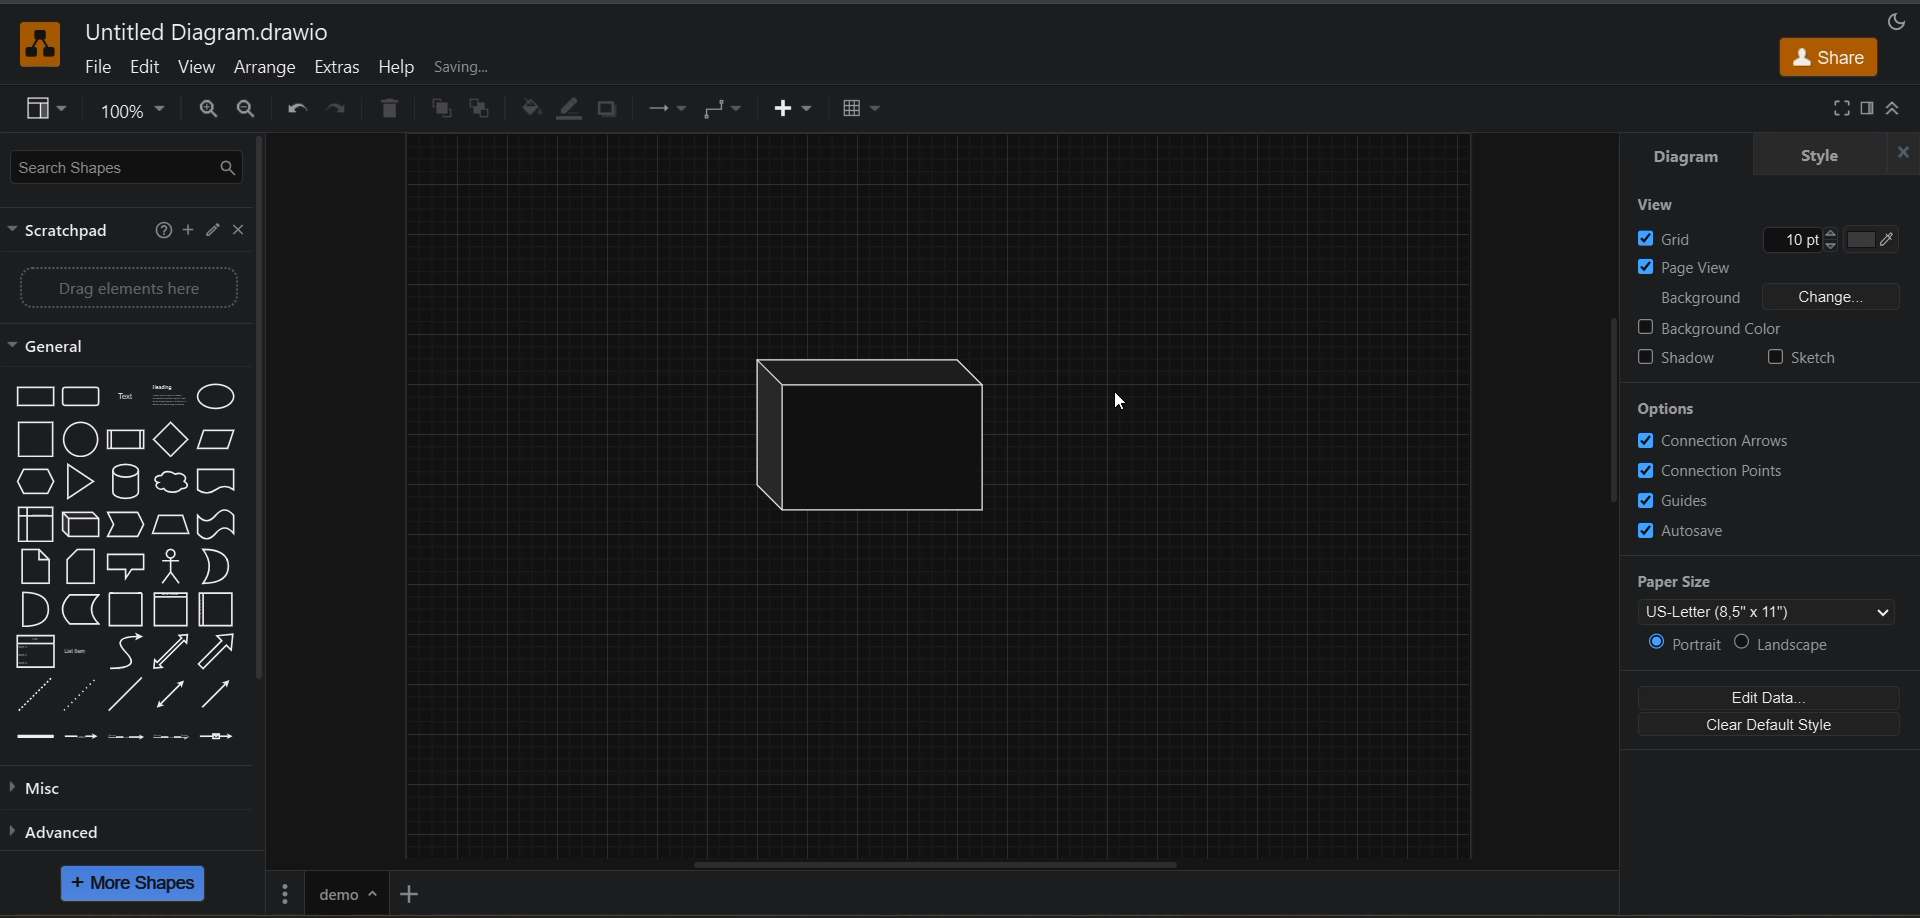 The width and height of the screenshot is (1920, 918). What do you see at coordinates (337, 110) in the screenshot?
I see `redo` at bounding box center [337, 110].